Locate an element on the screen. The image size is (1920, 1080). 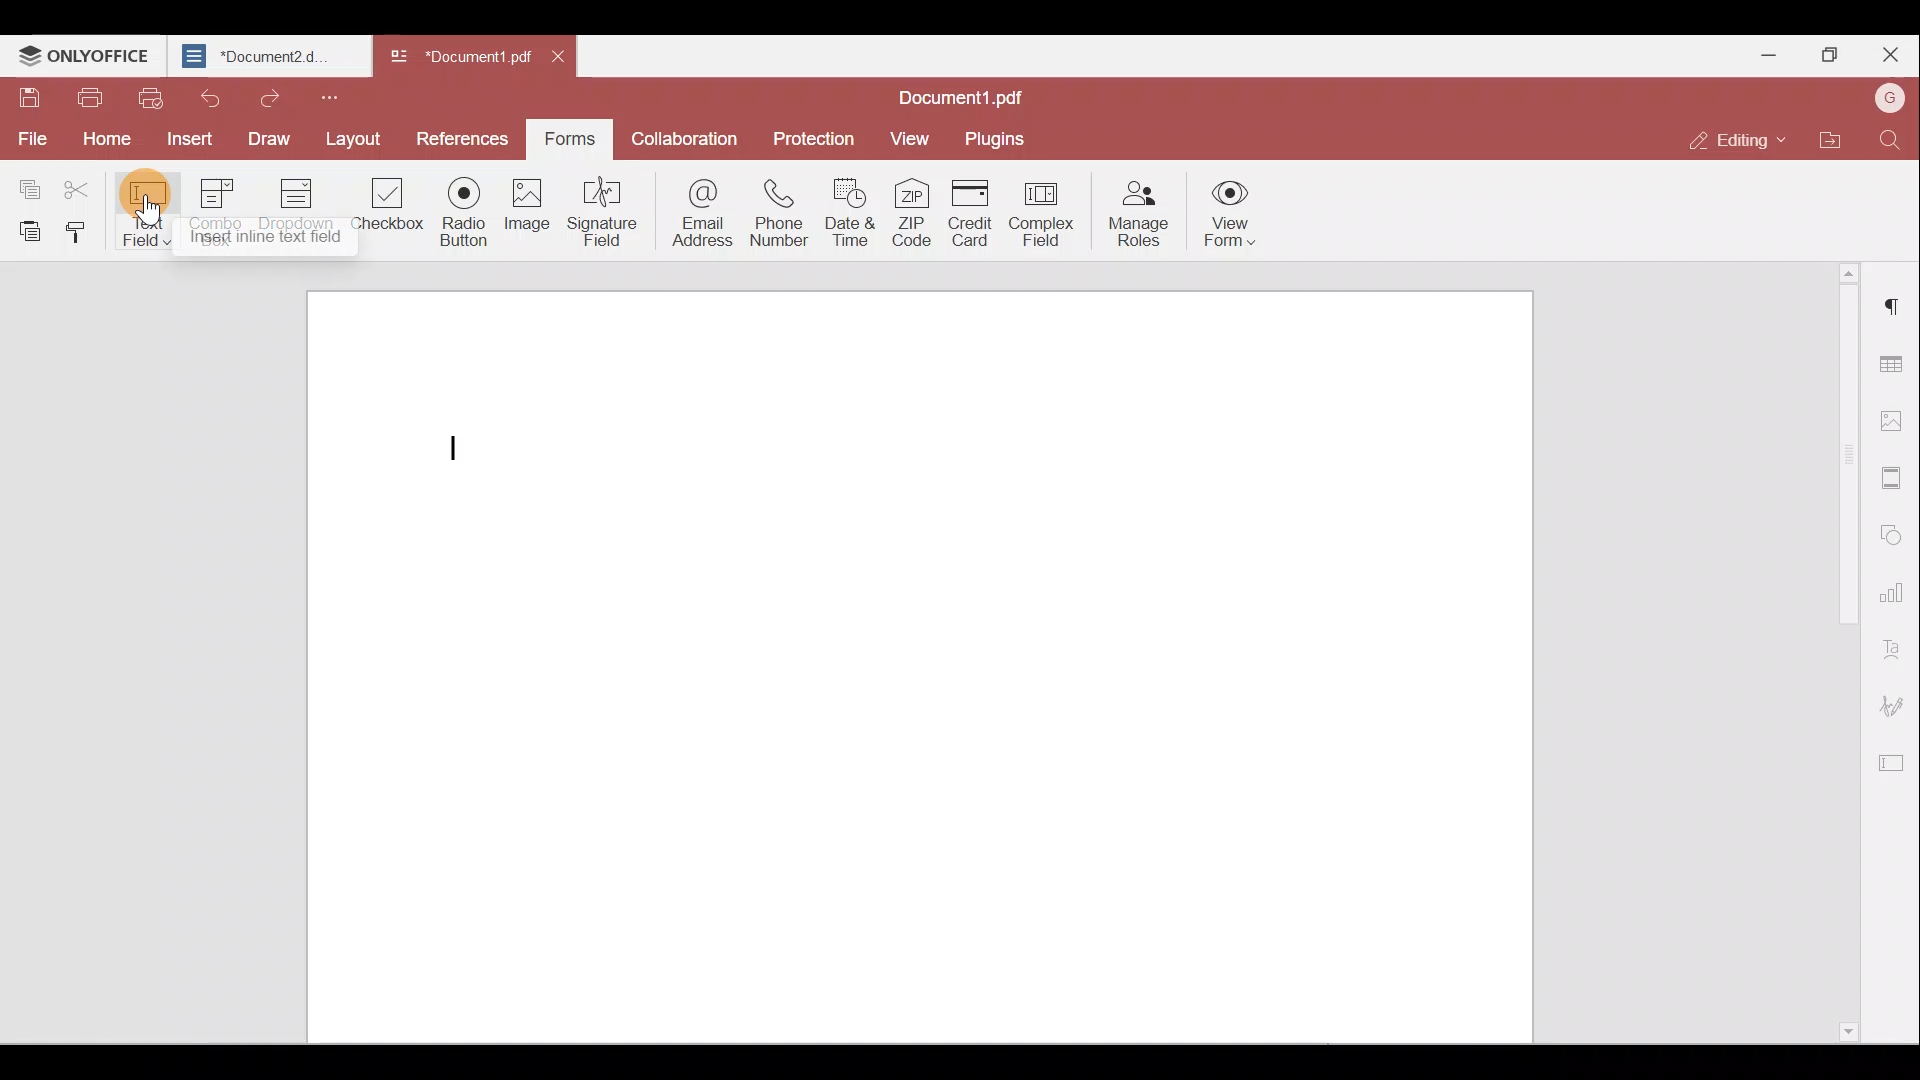
Plugins is located at coordinates (998, 138).